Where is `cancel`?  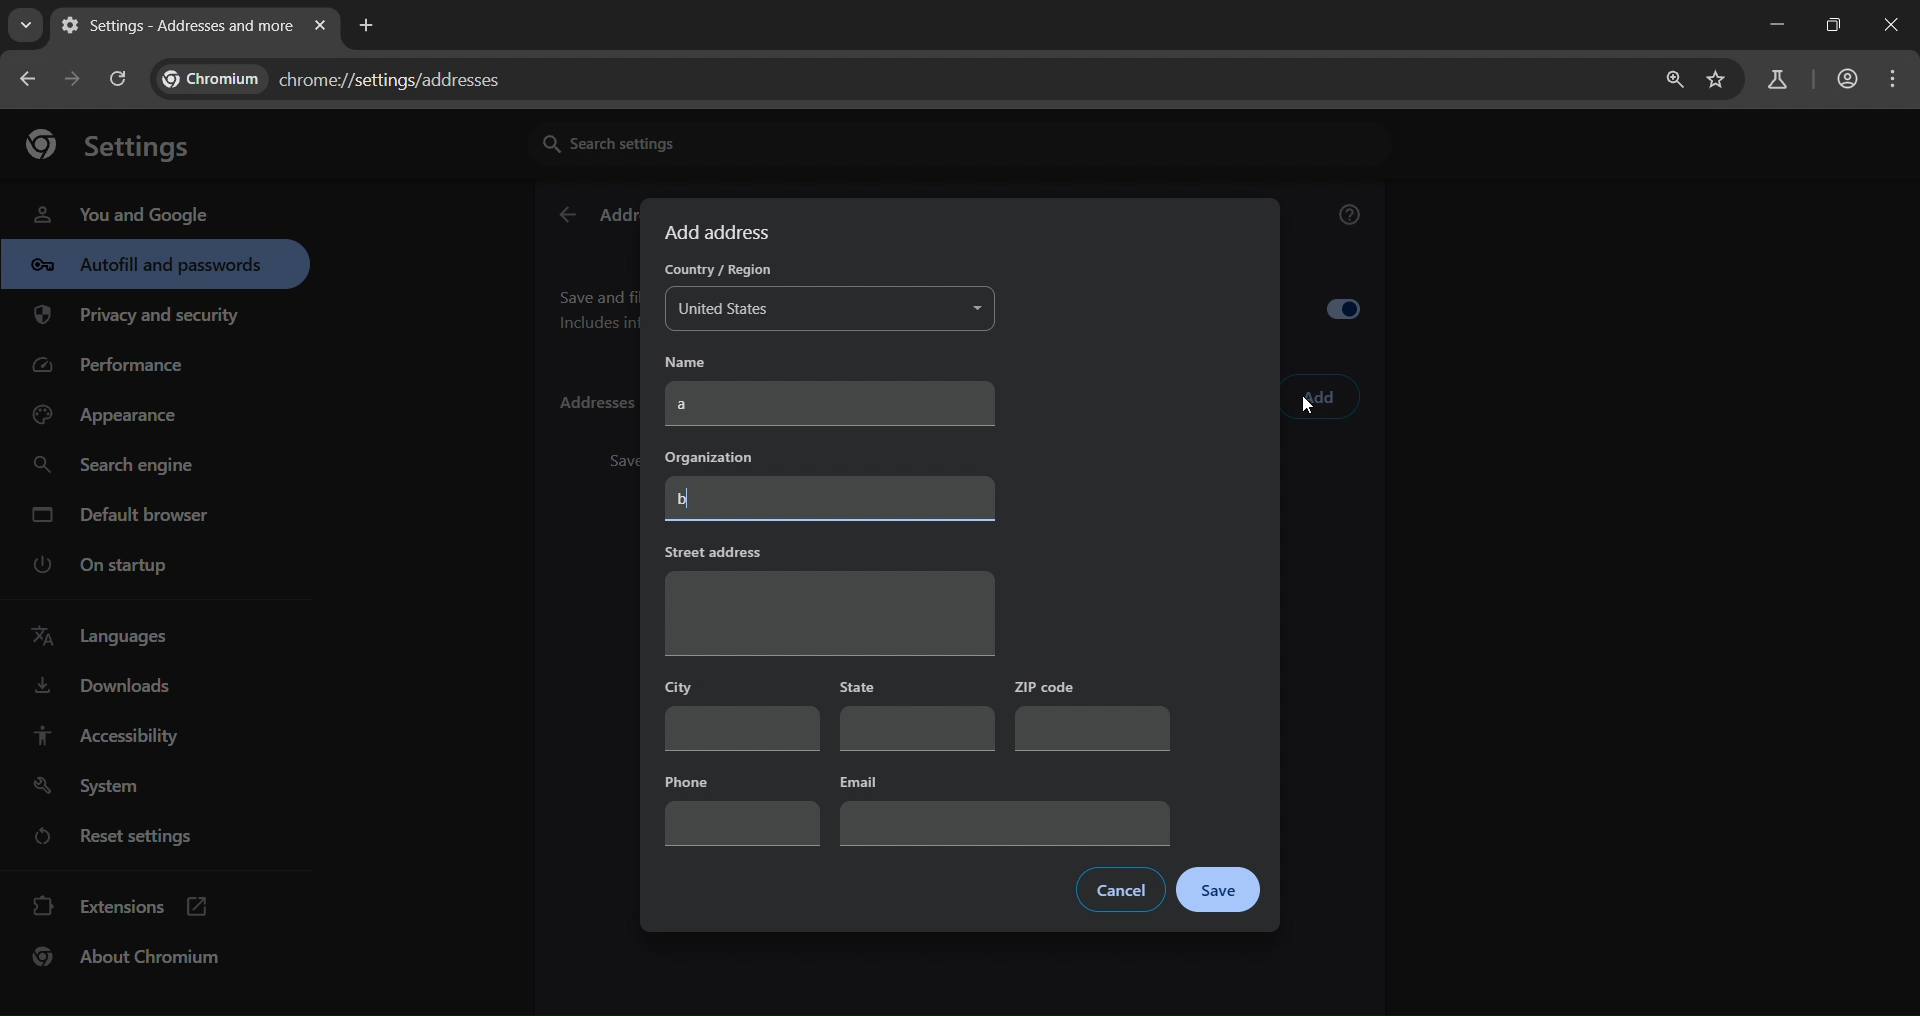 cancel is located at coordinates (1122, 889).